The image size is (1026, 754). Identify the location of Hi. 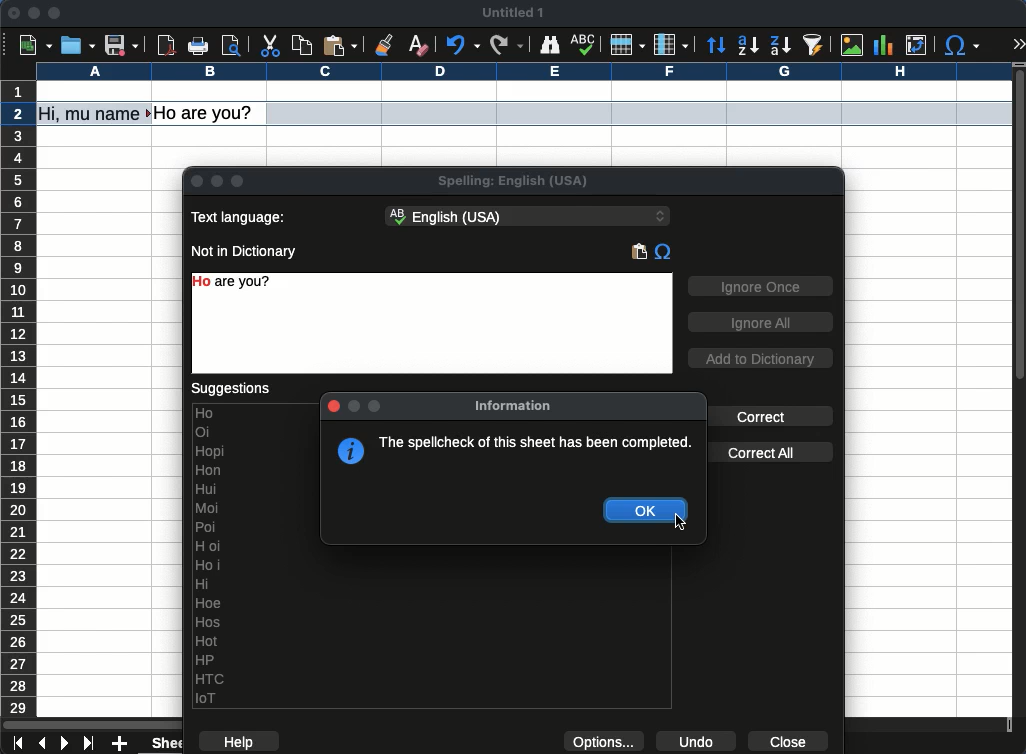
(204, 583).